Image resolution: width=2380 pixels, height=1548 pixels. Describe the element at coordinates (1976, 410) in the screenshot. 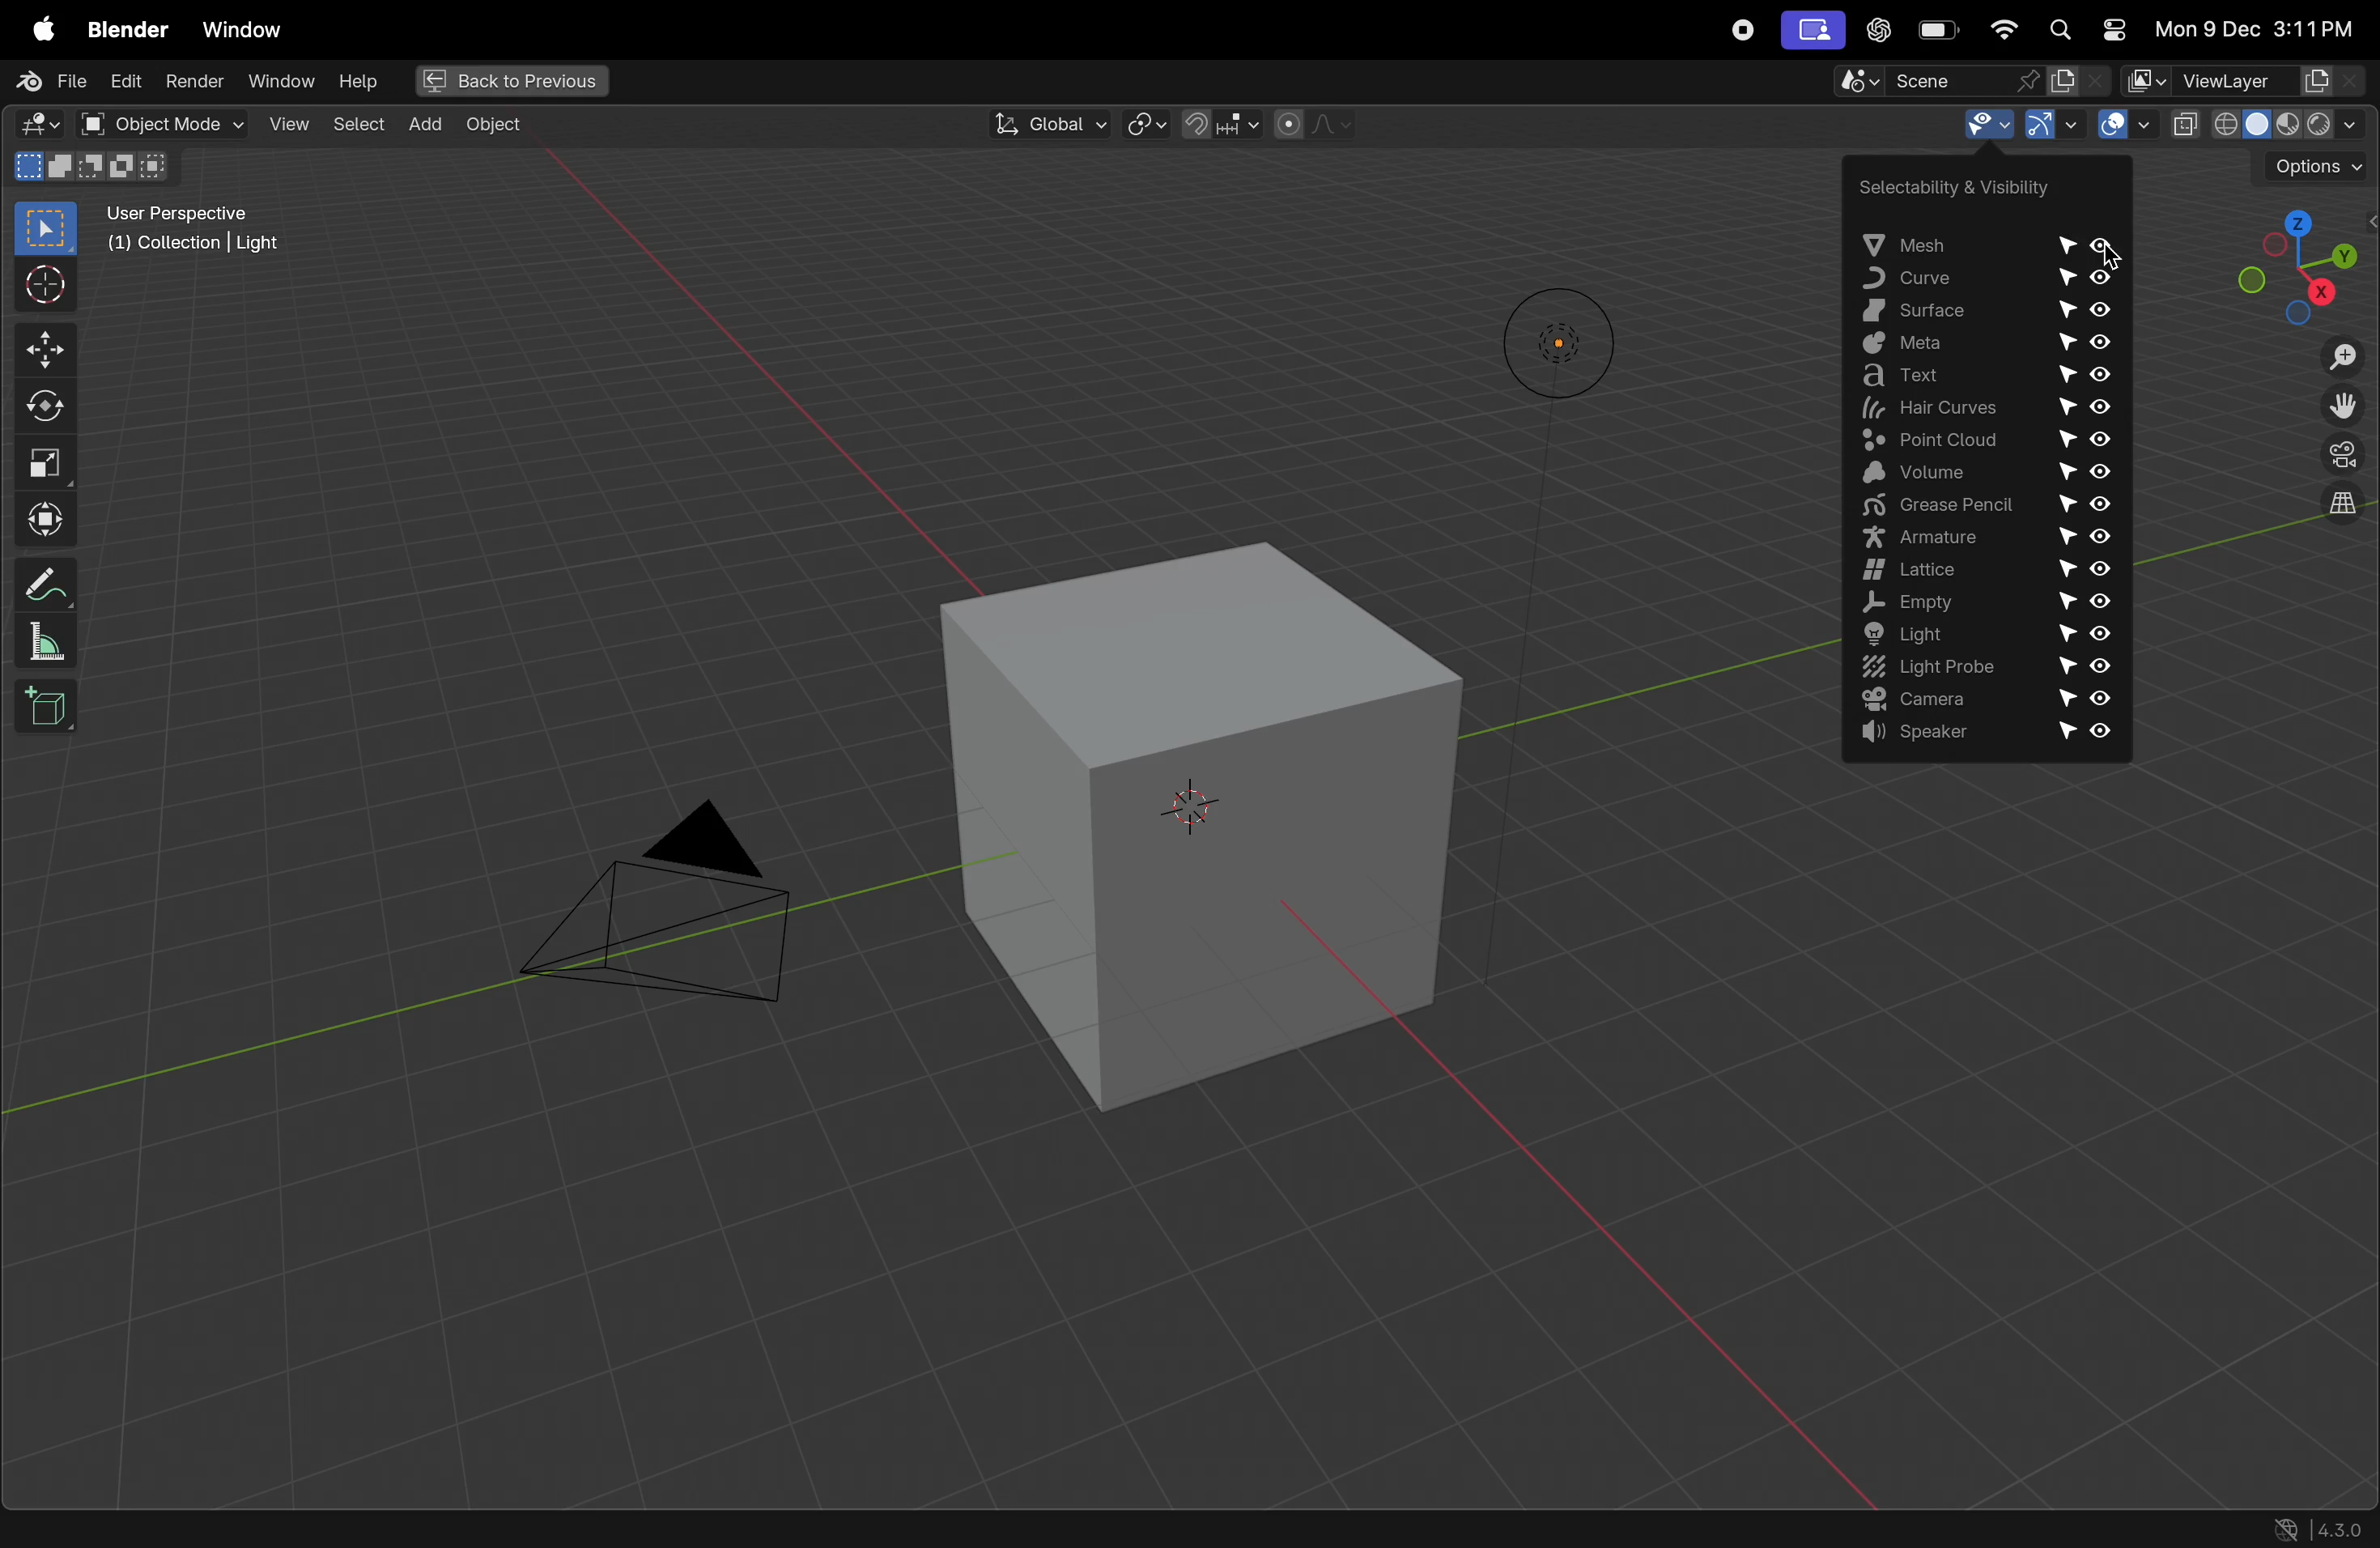

I see `hair curves` at that location.